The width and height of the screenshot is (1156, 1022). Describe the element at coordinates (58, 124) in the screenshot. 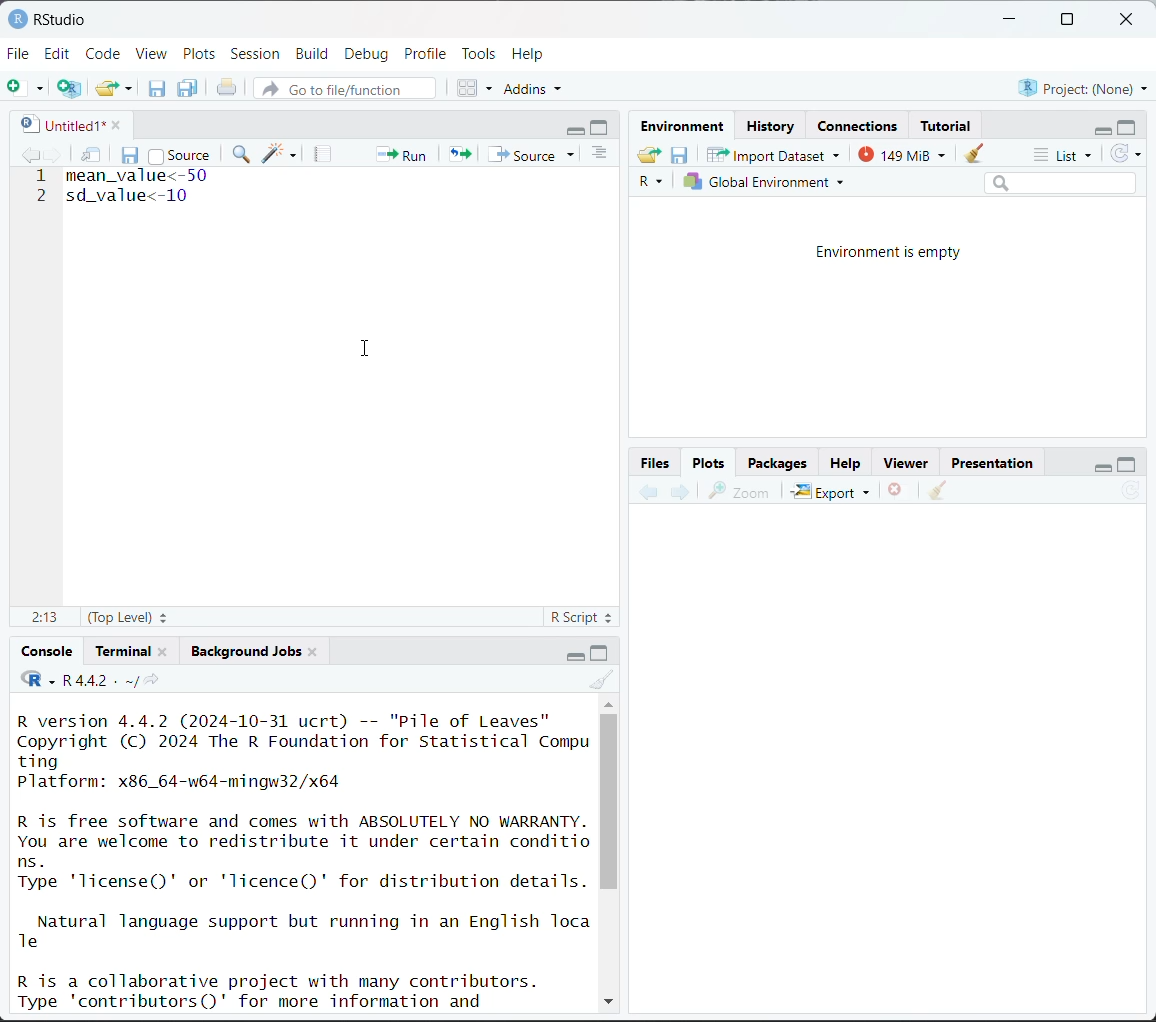

I see `untitled1` at that location.